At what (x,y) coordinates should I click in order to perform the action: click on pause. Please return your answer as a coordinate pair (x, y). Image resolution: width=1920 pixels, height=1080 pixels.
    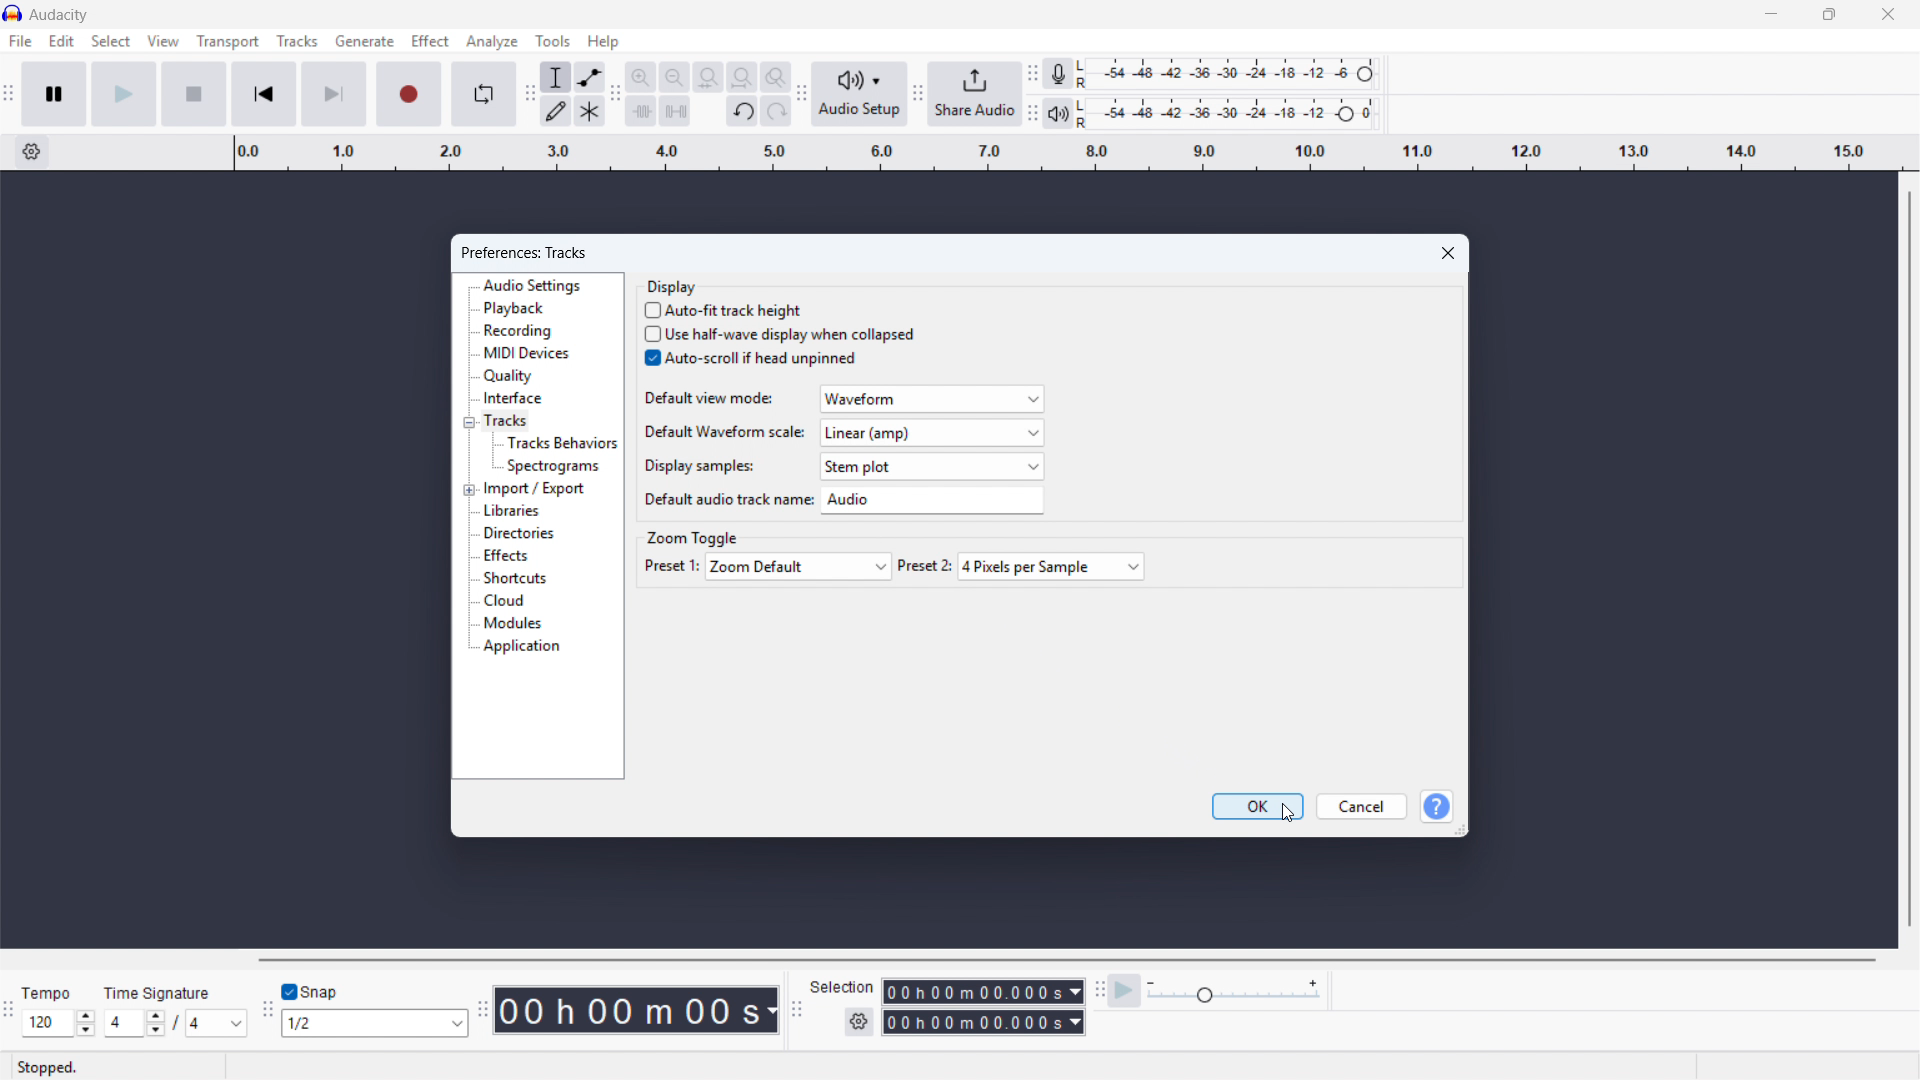
    Looking at the image, I should click on (55, 94).